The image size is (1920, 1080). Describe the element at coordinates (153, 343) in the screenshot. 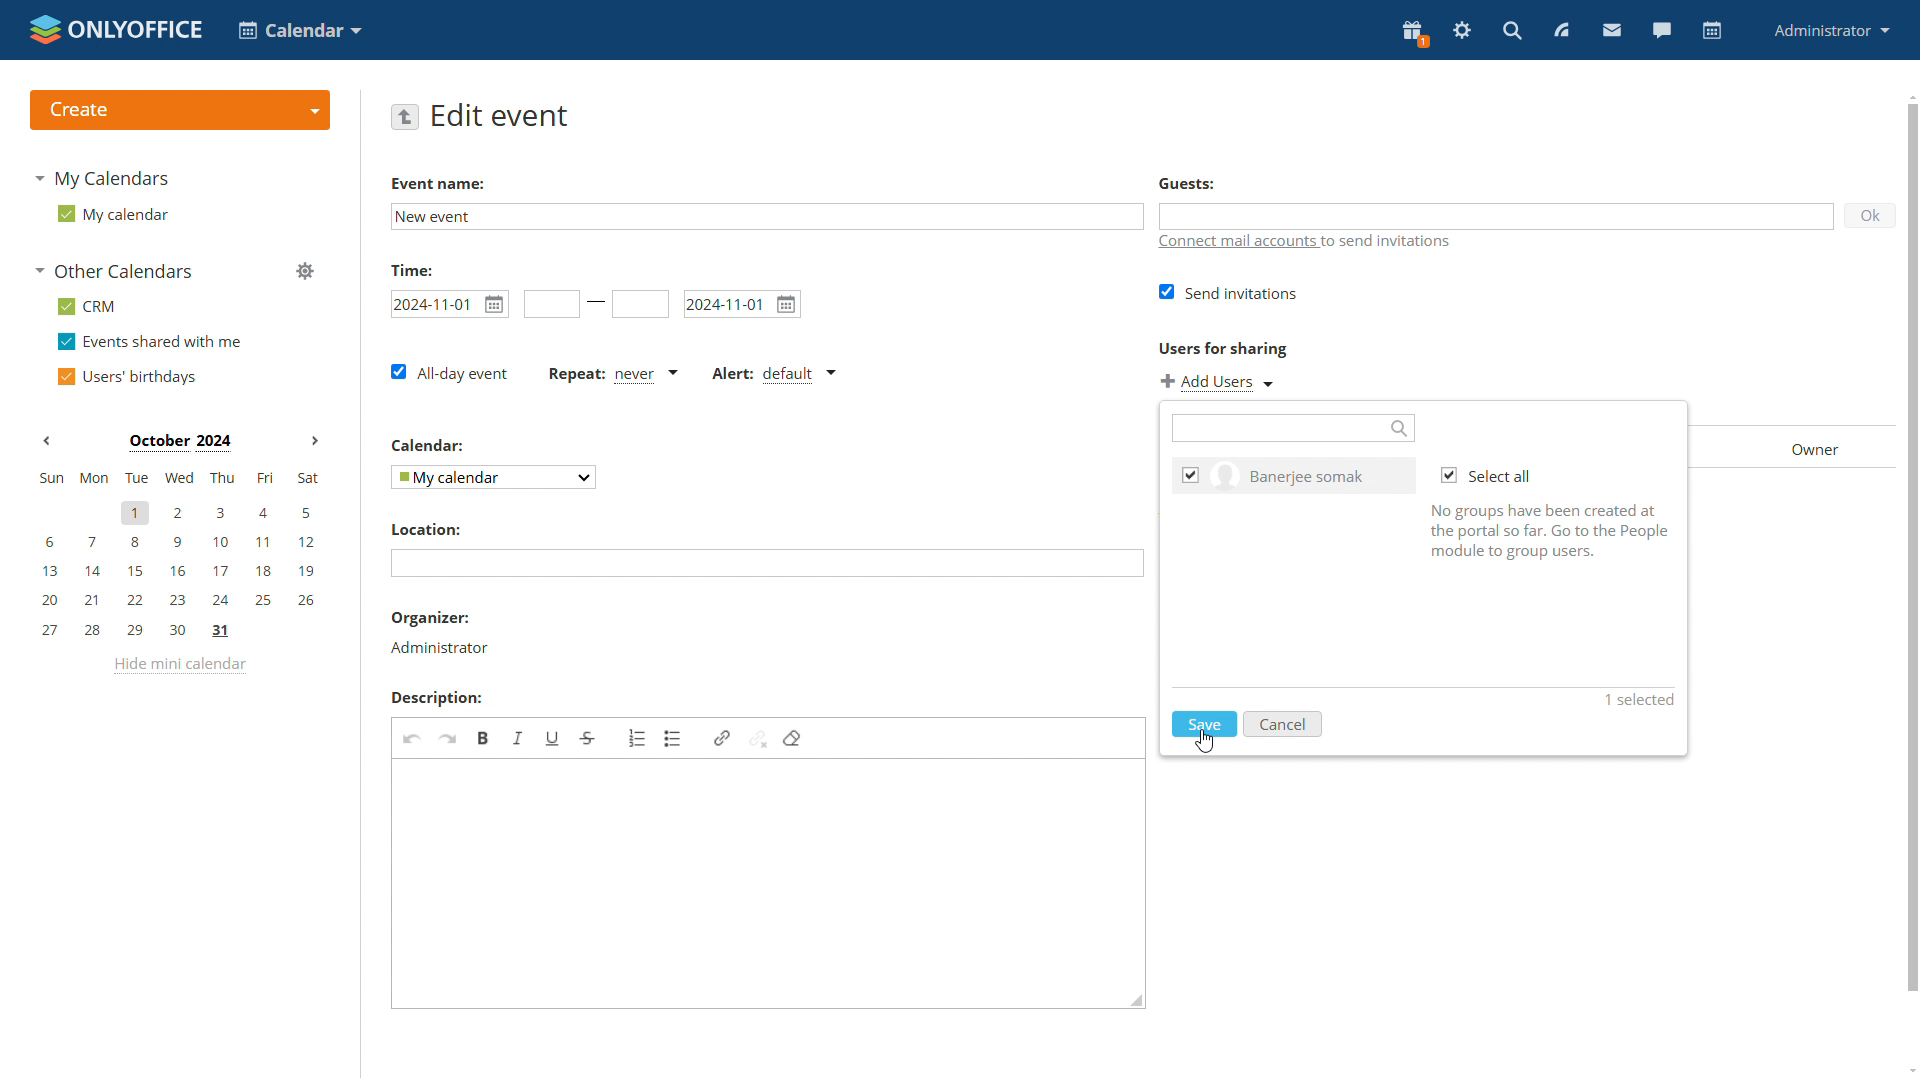

I see `events shared with me` at that location.